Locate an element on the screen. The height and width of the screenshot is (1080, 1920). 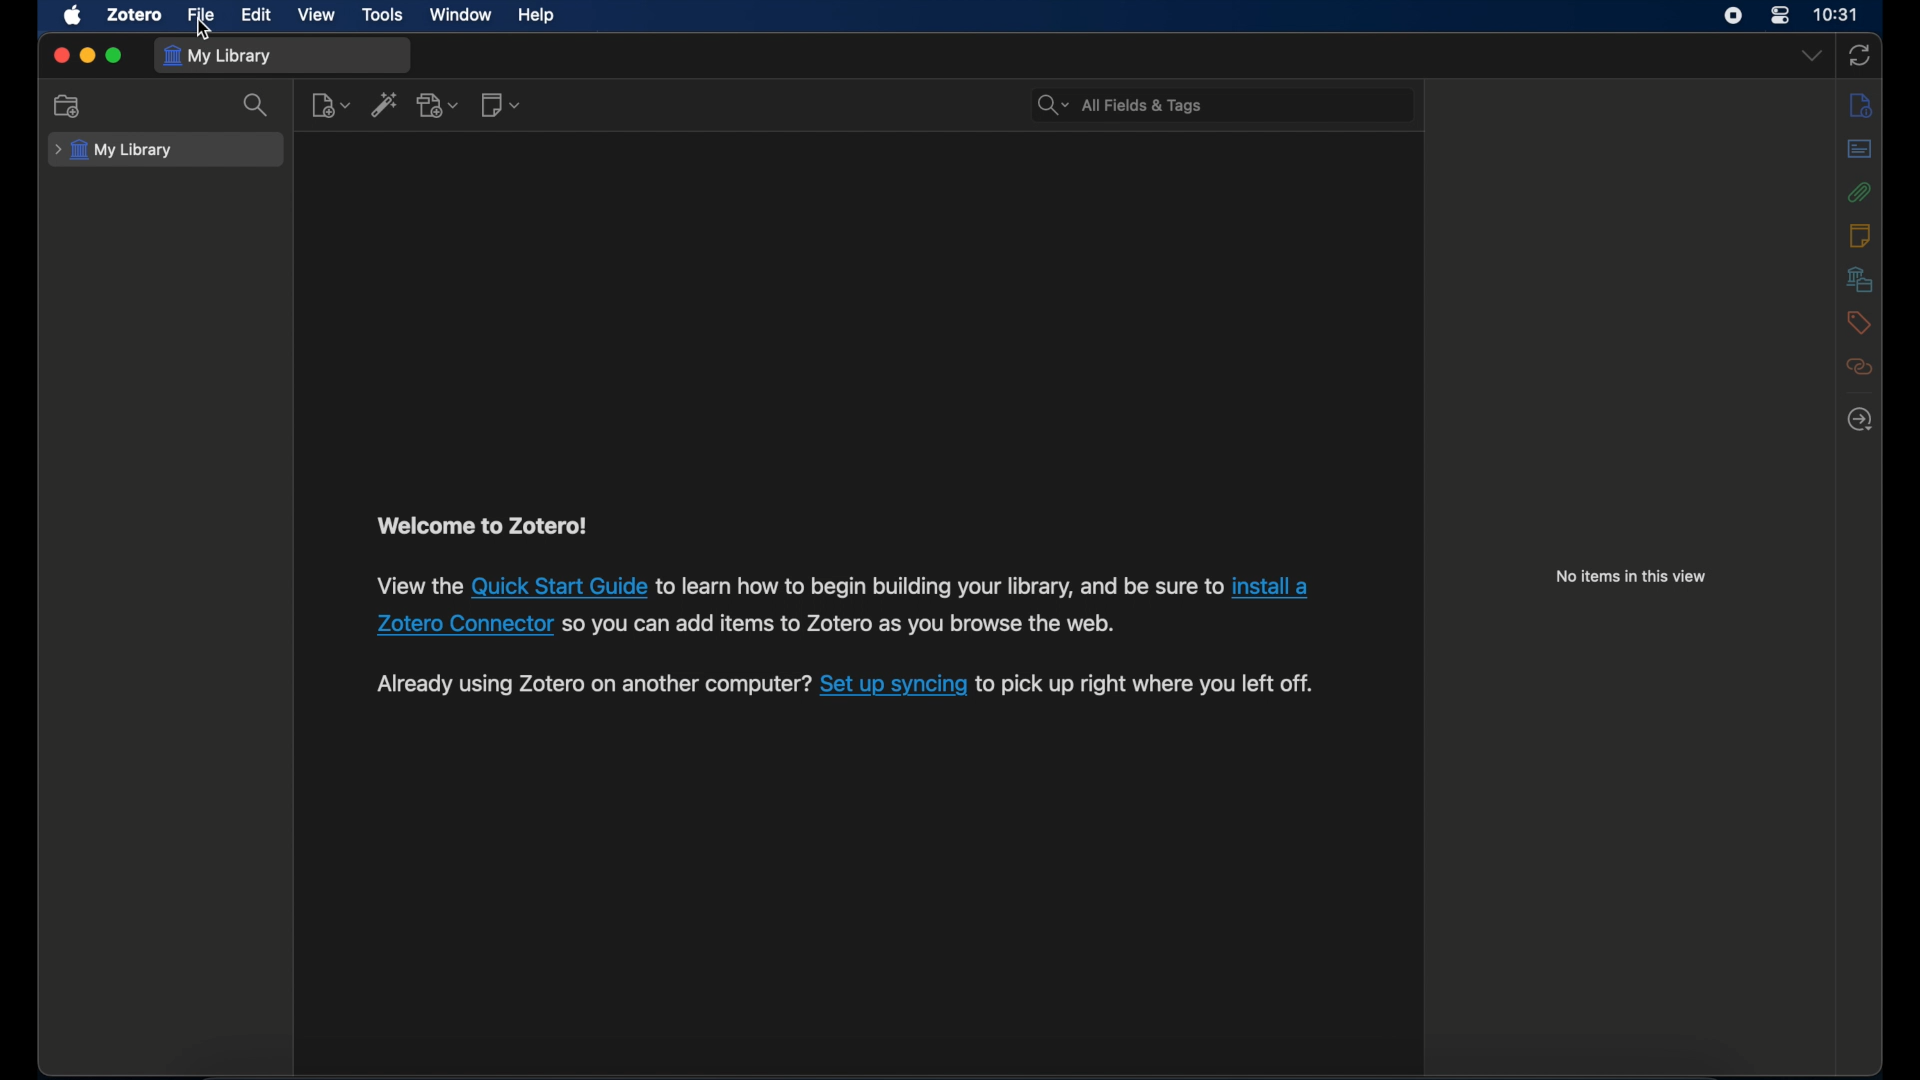
text is located at coordinates (1147, 684).